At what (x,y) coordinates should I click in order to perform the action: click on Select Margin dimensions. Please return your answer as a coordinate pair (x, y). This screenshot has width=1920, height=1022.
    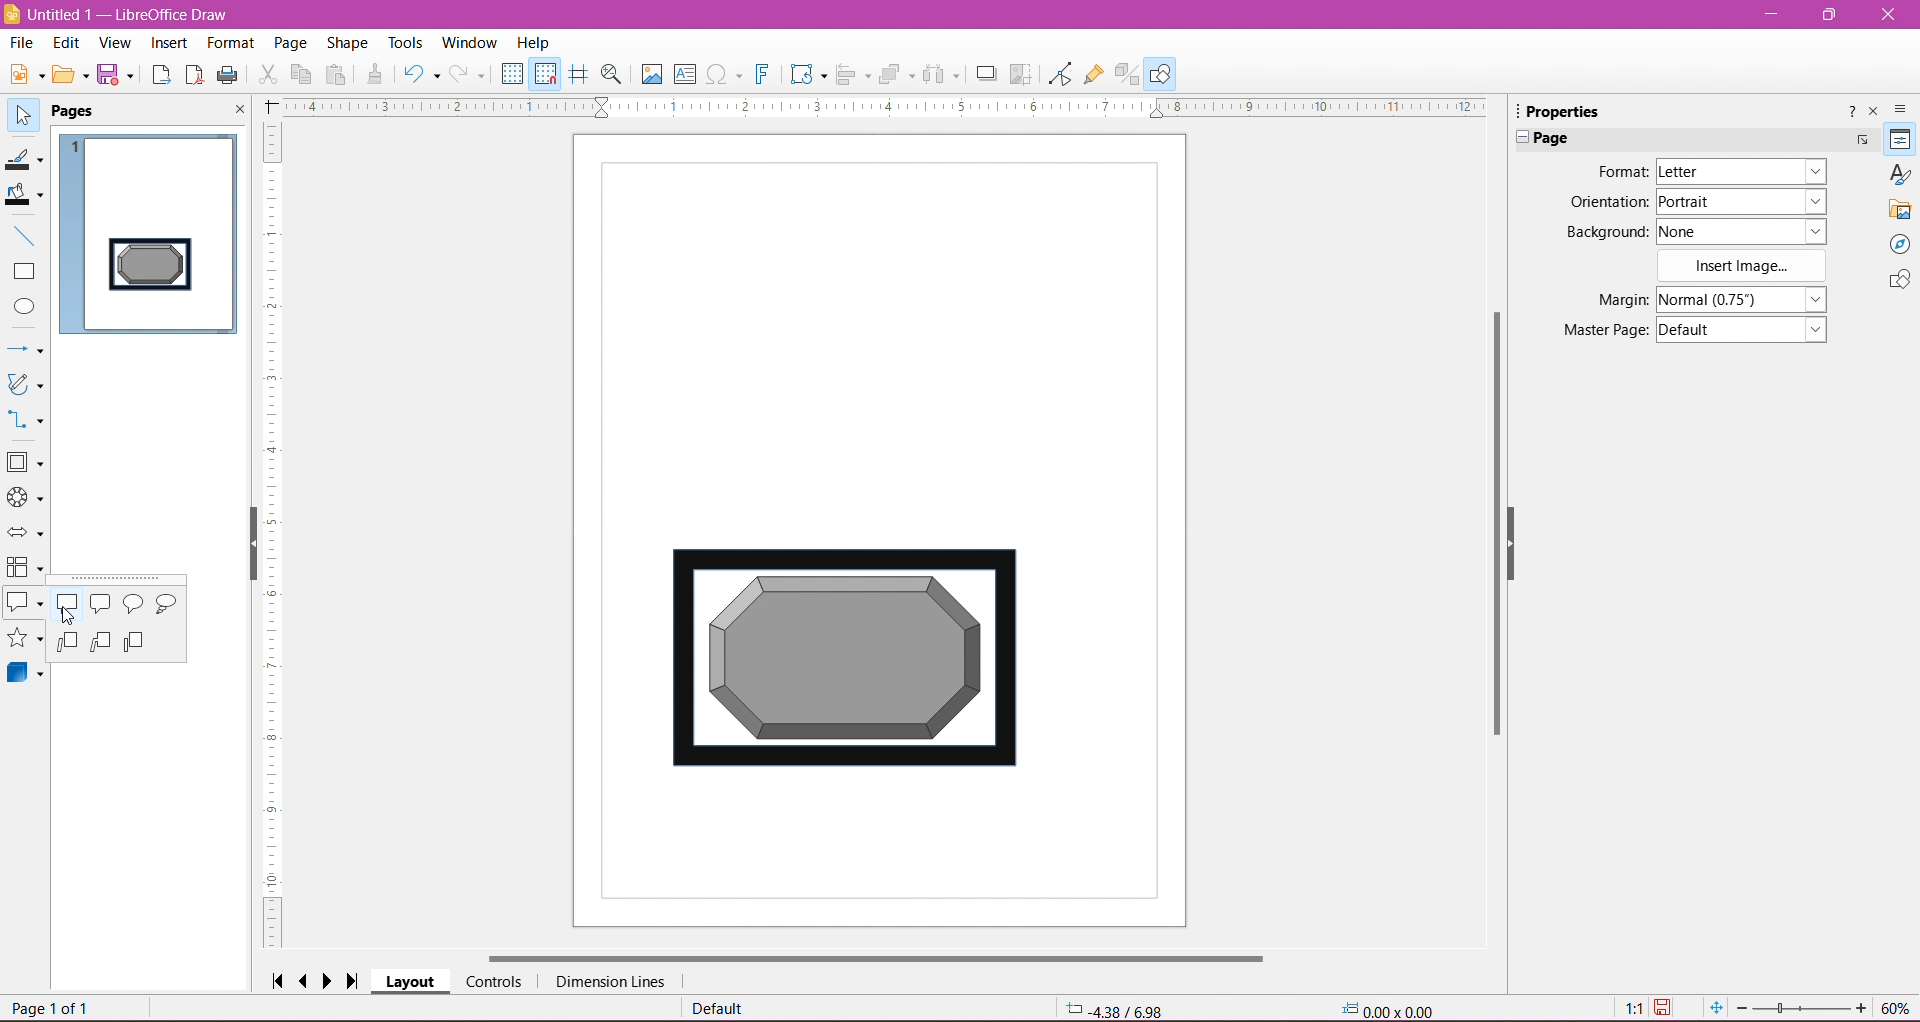
    Looking at the image, I should click on (1740, 300).